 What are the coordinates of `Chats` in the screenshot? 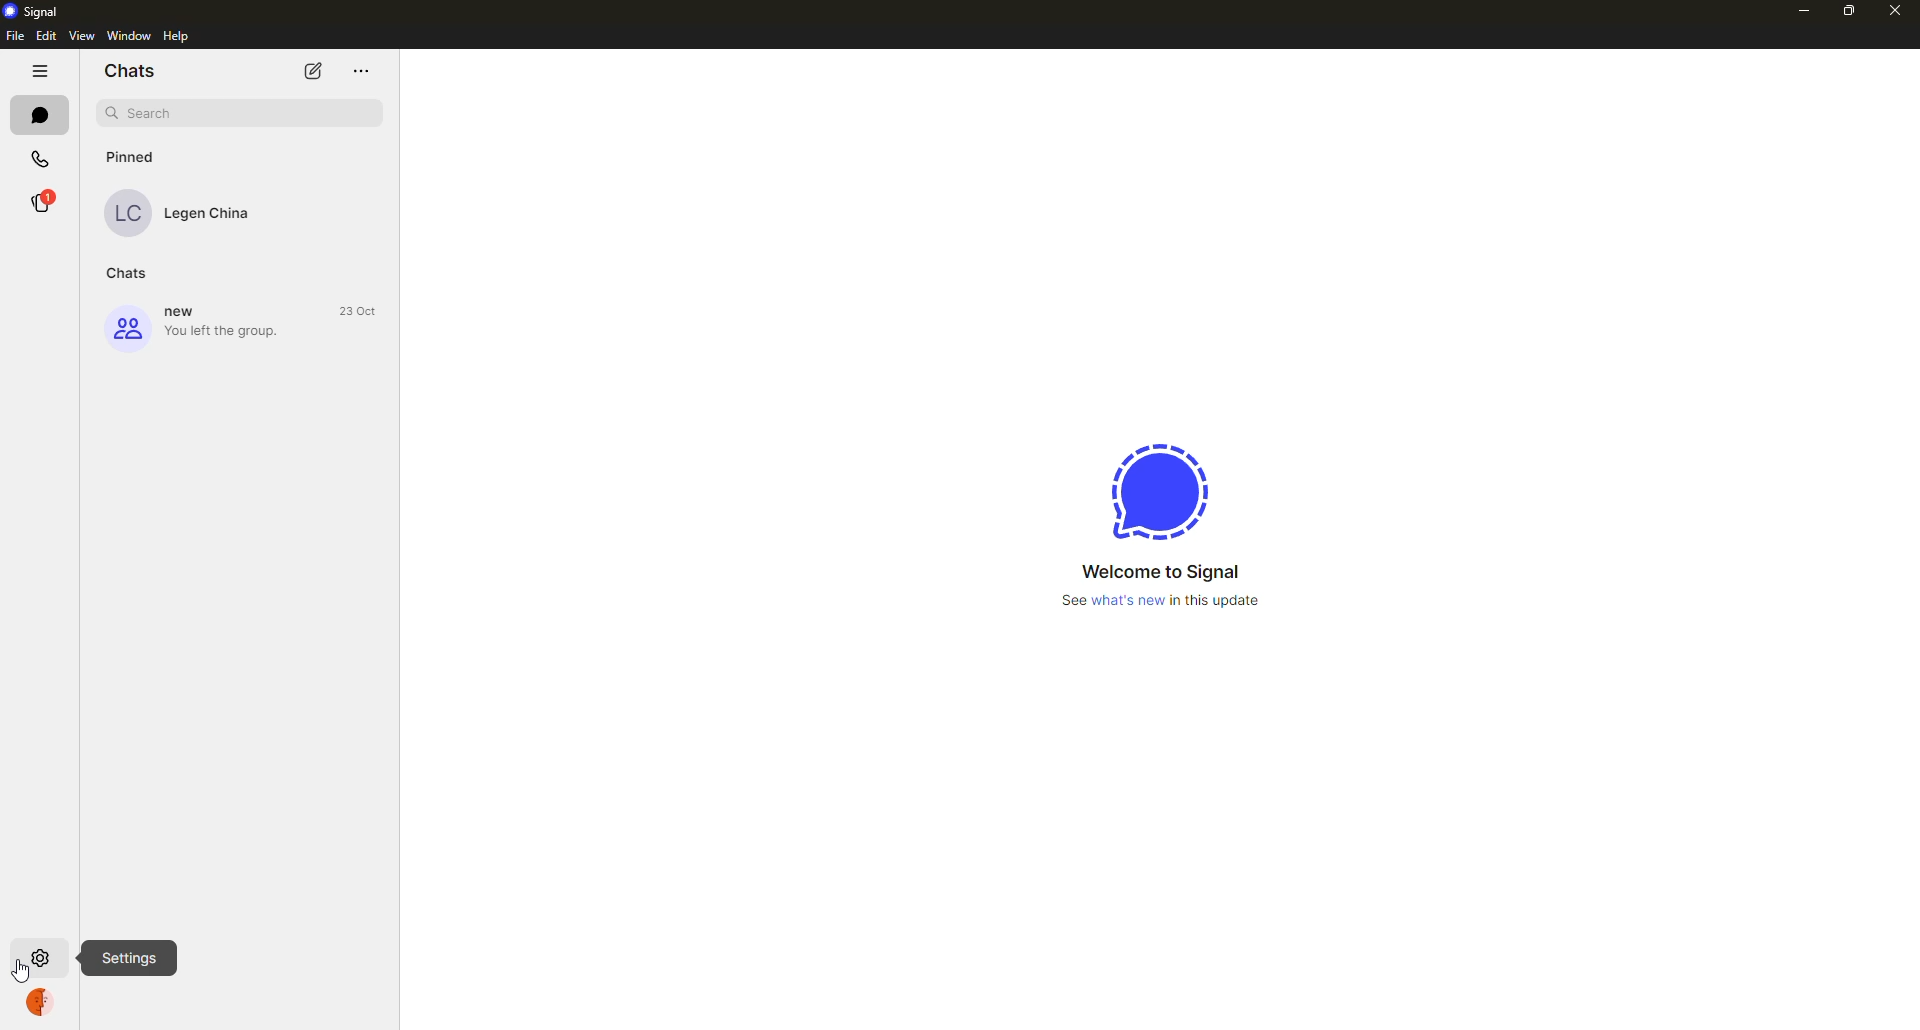 It's located at (129, 273).